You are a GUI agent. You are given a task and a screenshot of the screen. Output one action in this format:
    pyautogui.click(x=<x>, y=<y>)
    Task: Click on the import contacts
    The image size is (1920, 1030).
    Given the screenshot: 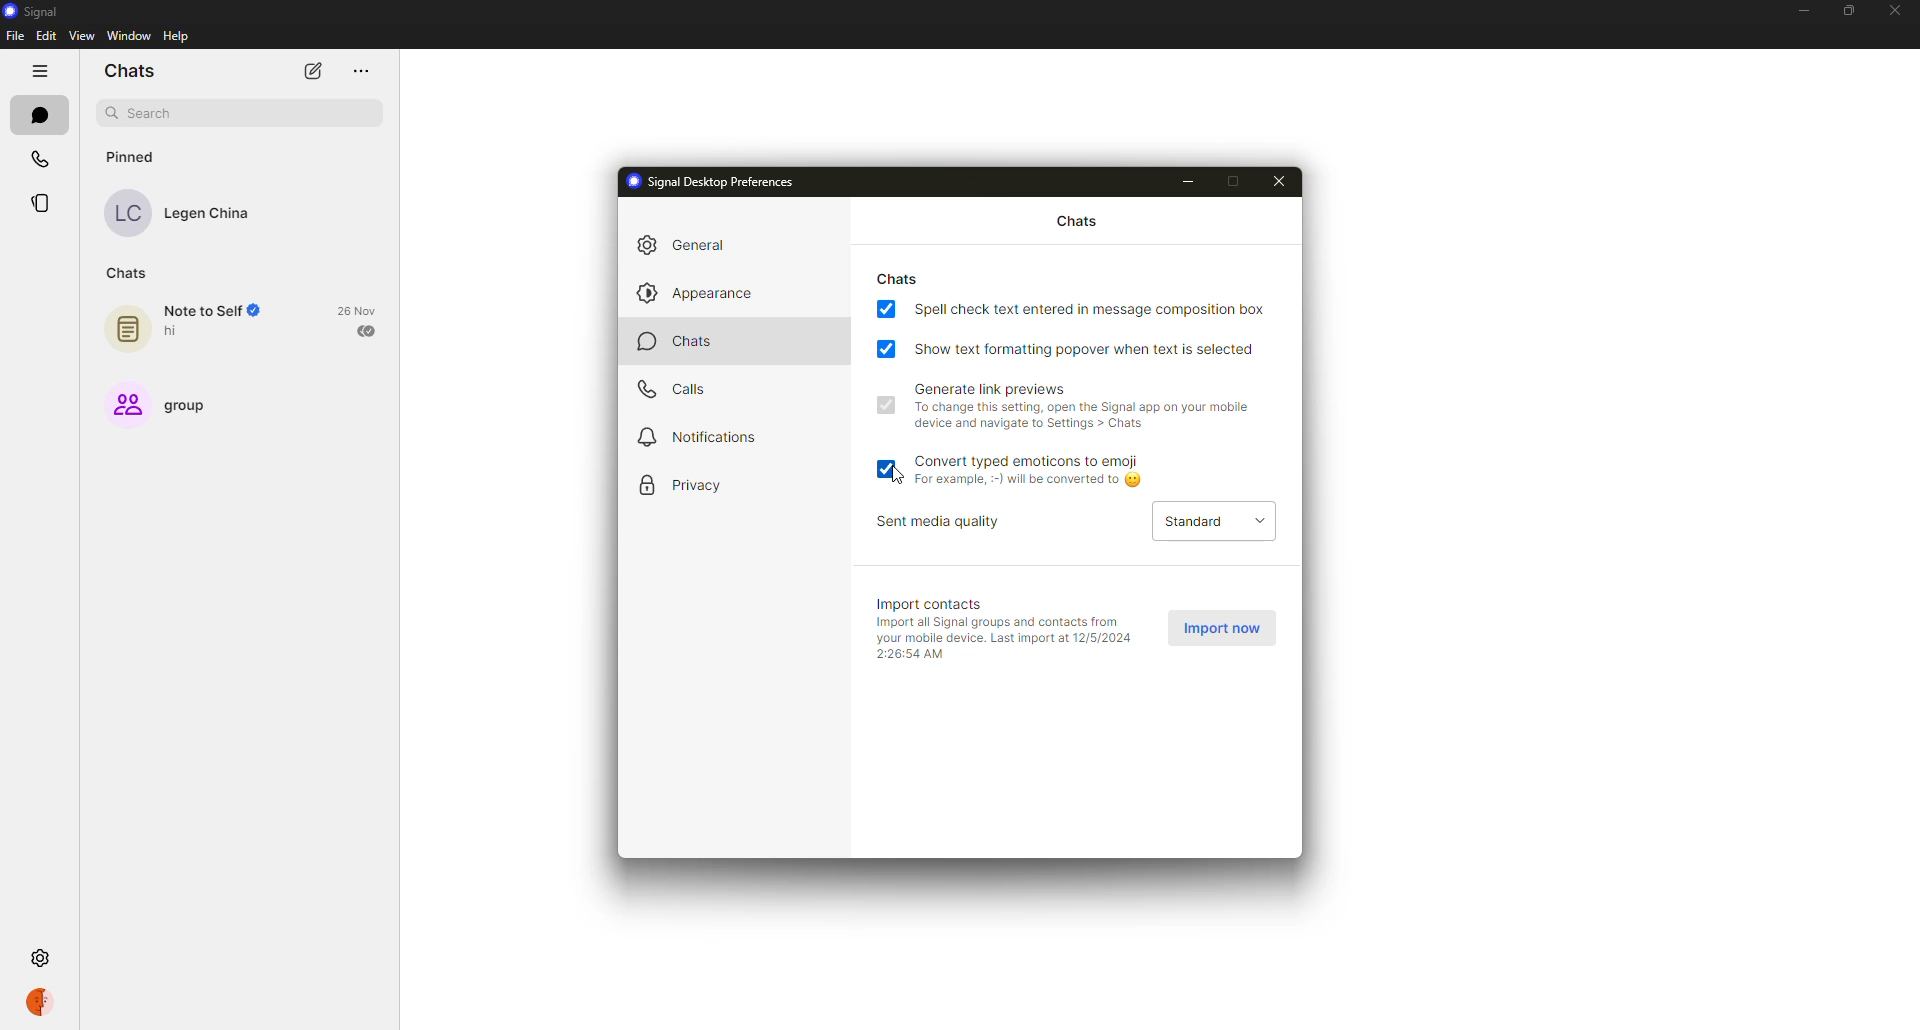 What is the action you would take?
    pyautogui.click(x=933, y=604)
    